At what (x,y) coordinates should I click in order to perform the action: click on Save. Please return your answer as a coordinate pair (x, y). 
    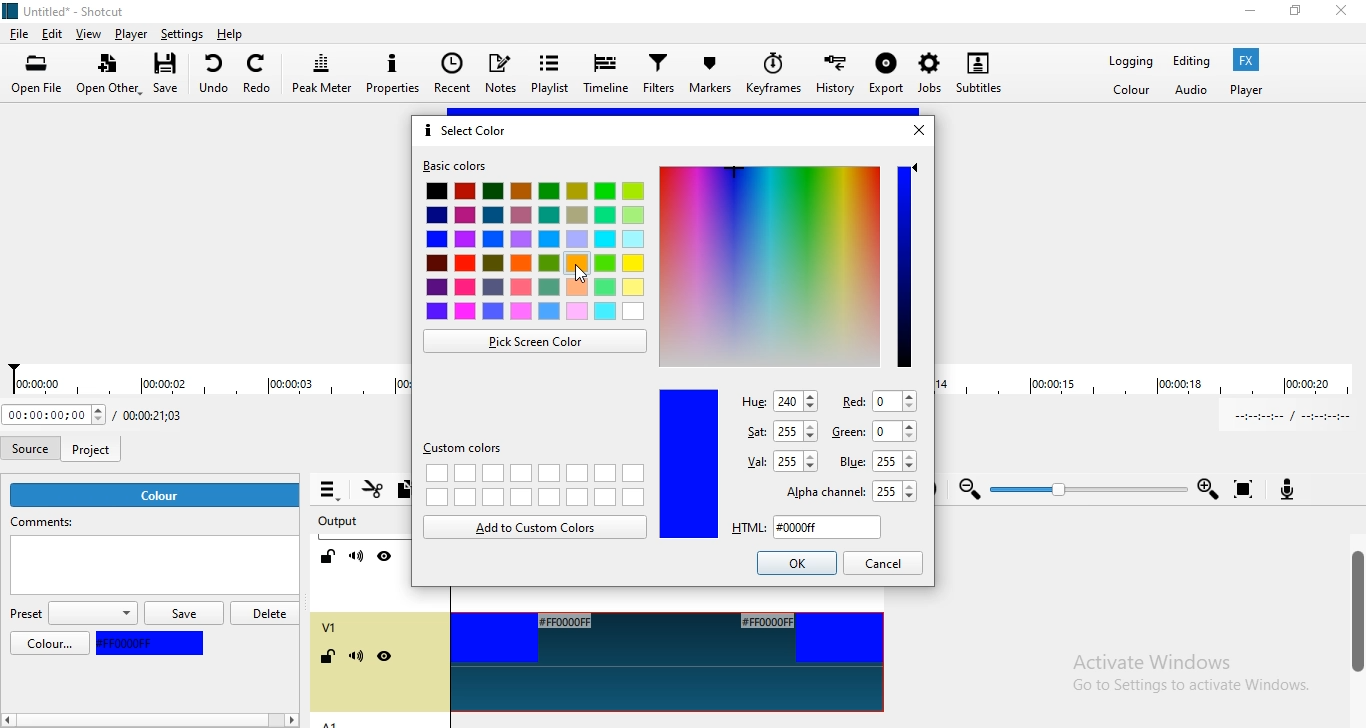
    Looking at the image, I should click on (172, 74).